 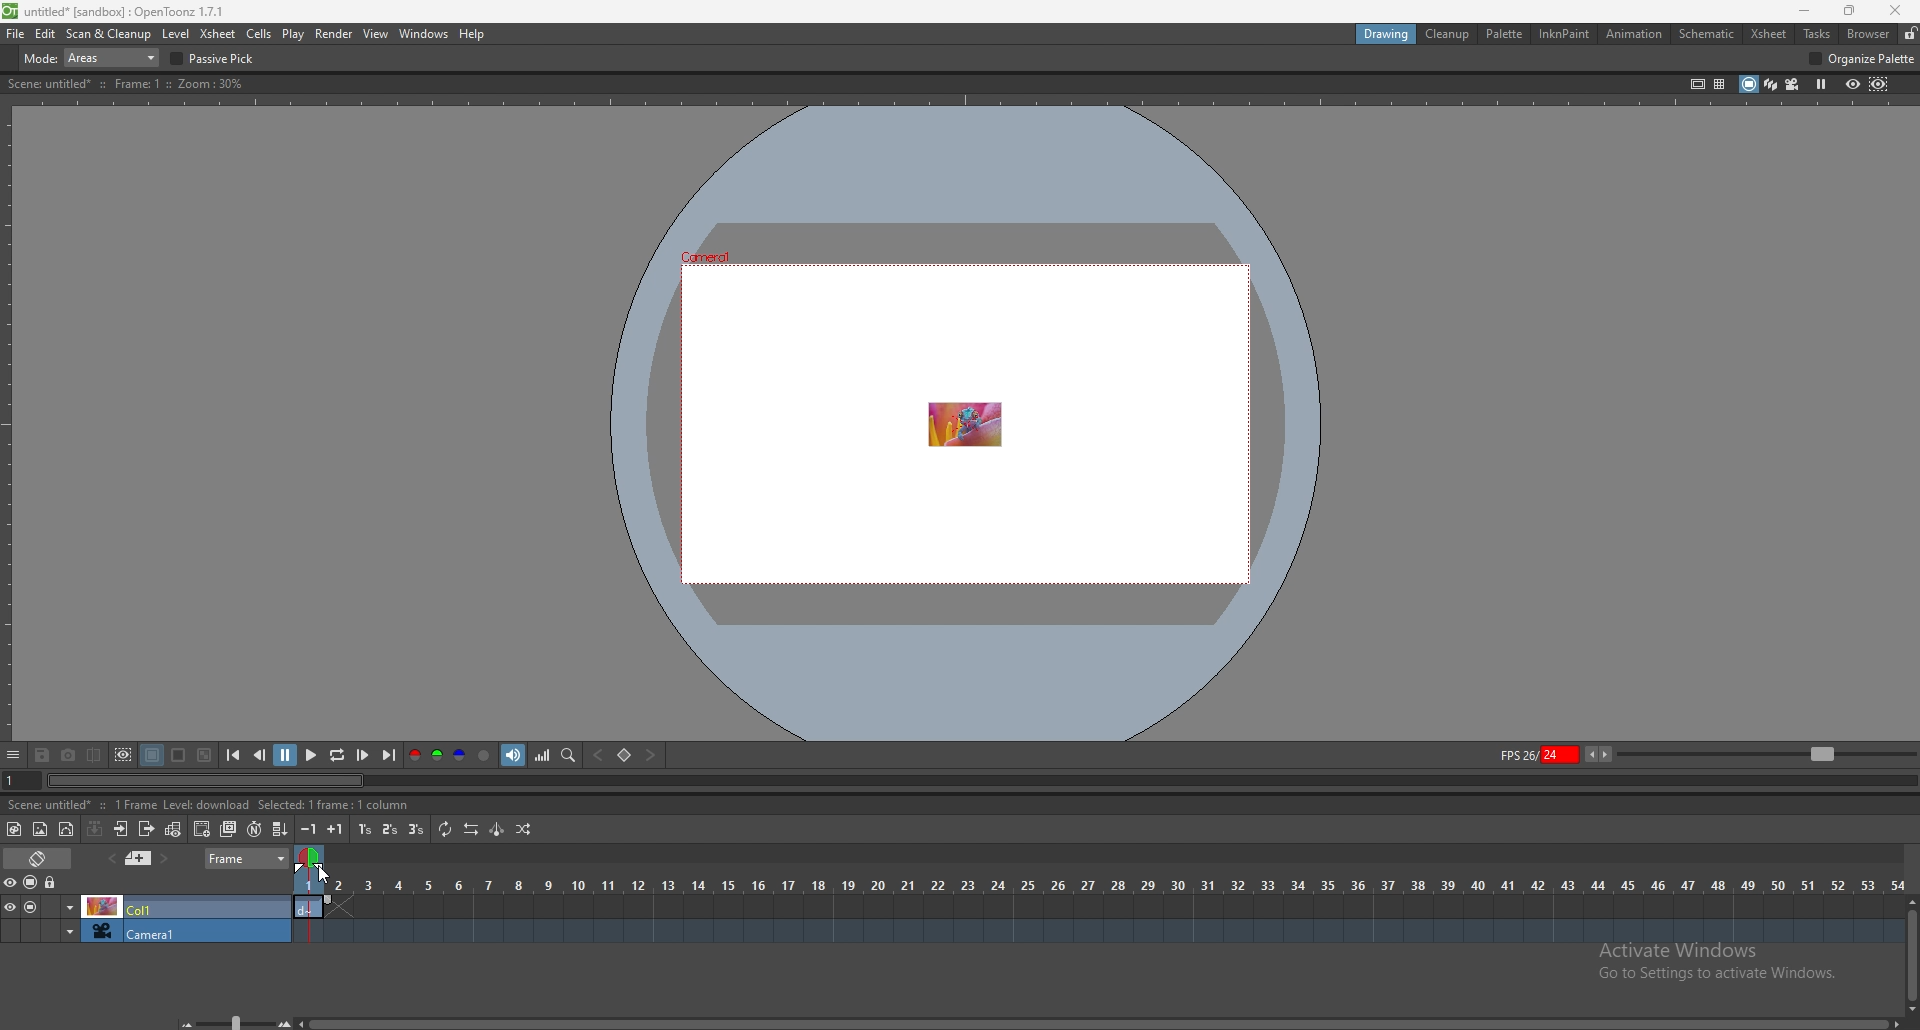 I want to click on new vector level, so click(x=66, y=829).